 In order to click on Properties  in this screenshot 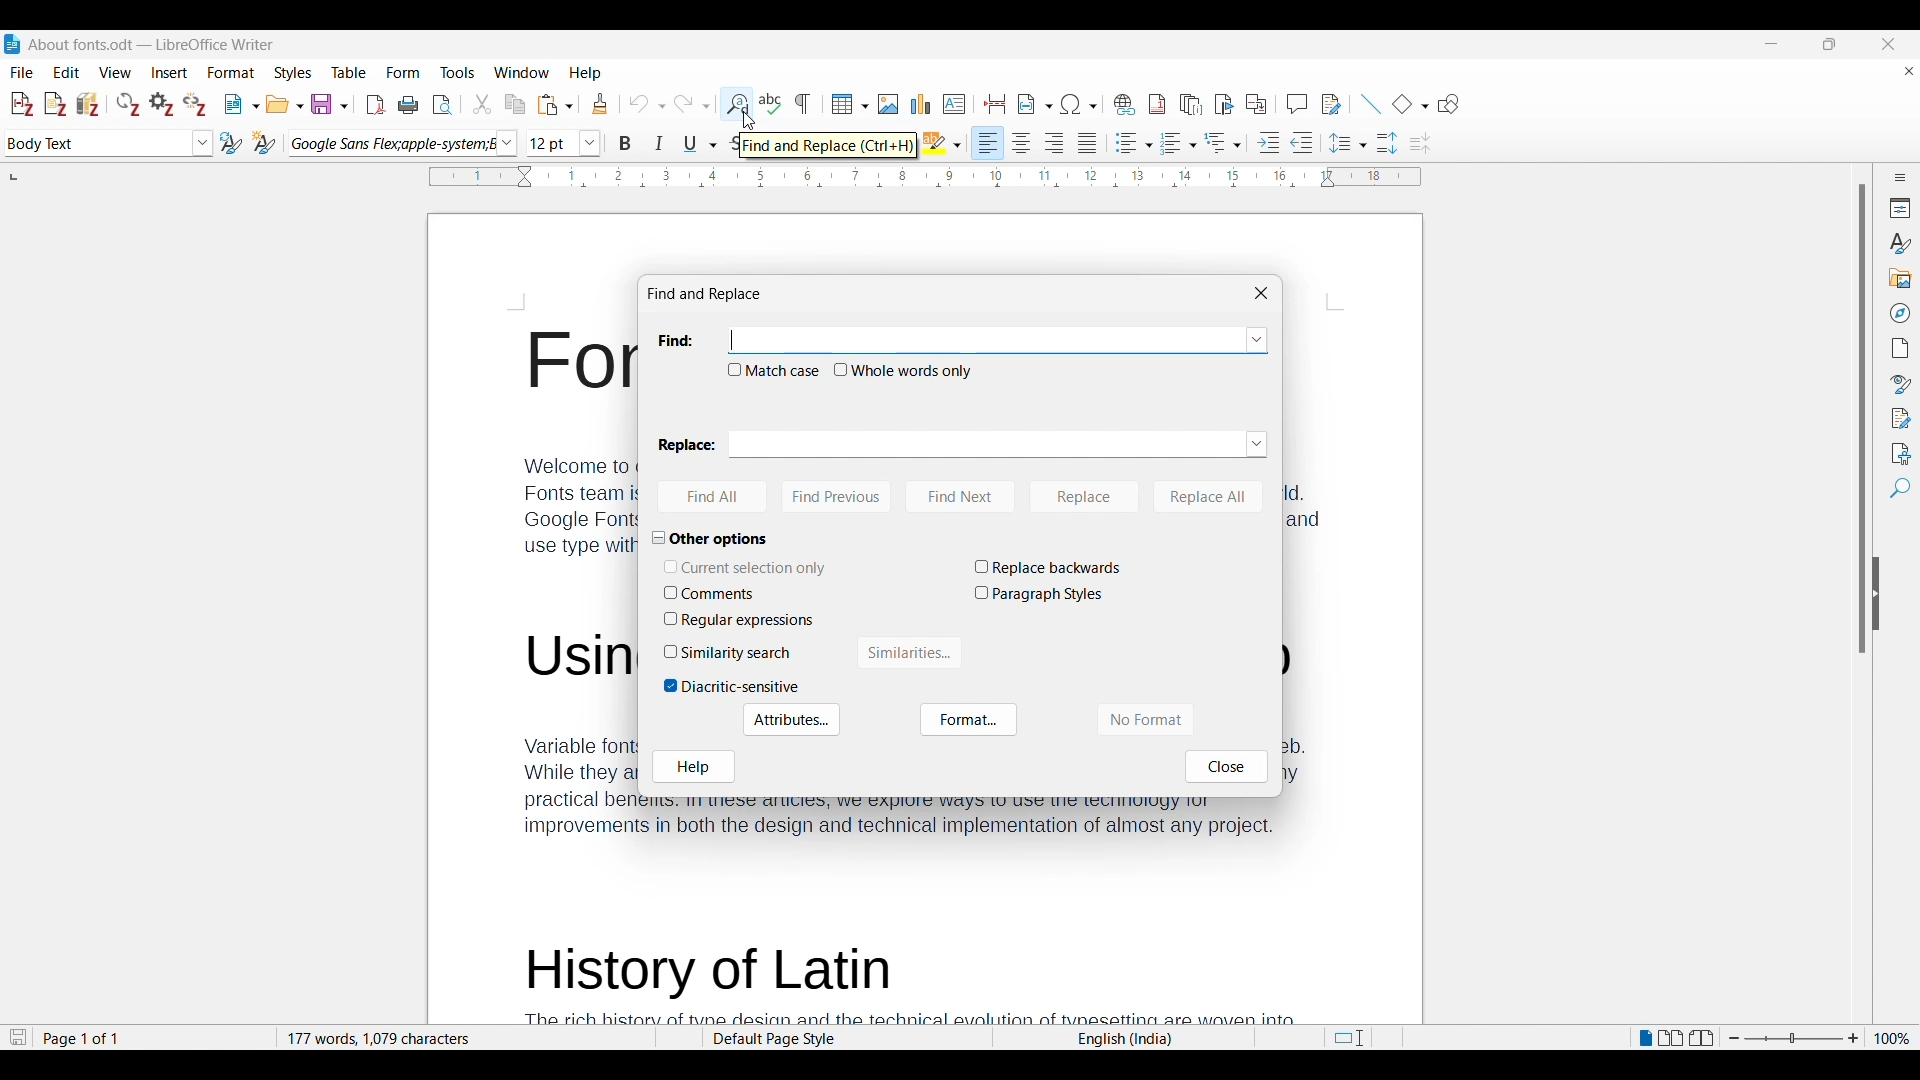, I will do `click(1898, 208)`.